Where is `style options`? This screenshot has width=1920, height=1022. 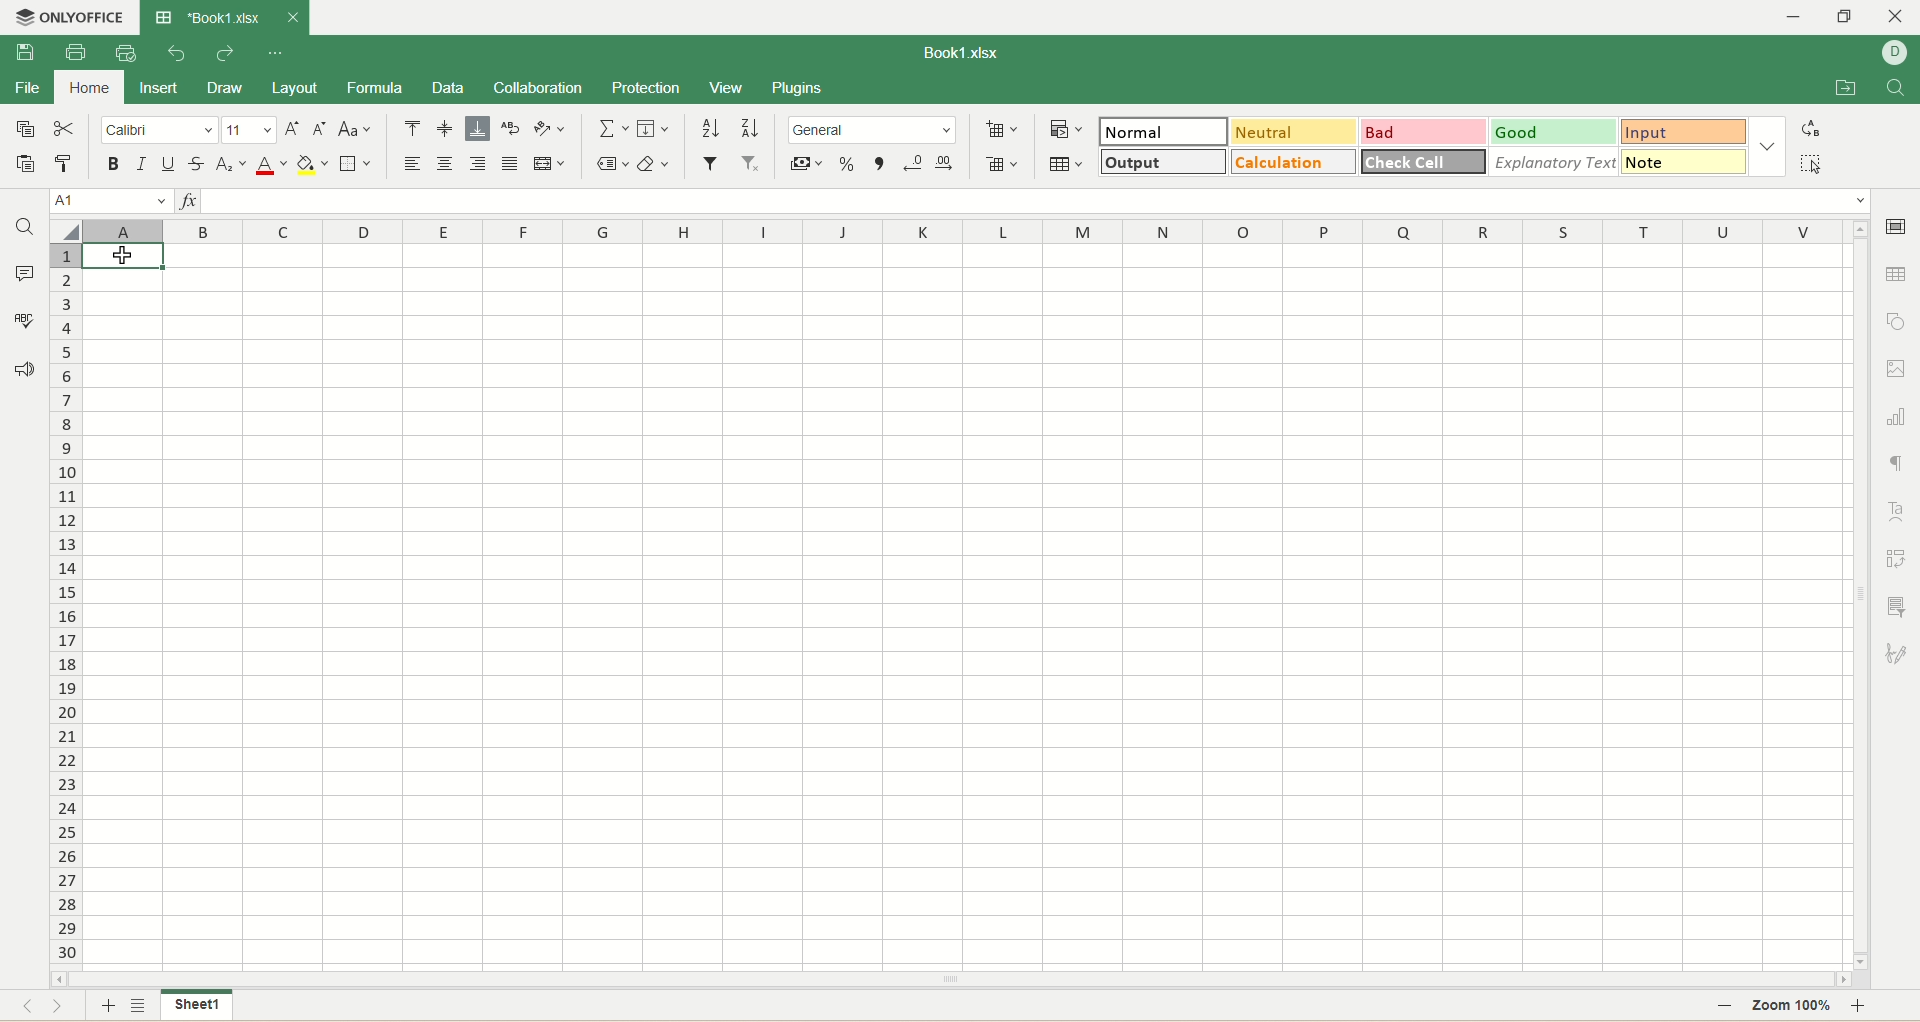
style options is located at coordinates (1765, 145).